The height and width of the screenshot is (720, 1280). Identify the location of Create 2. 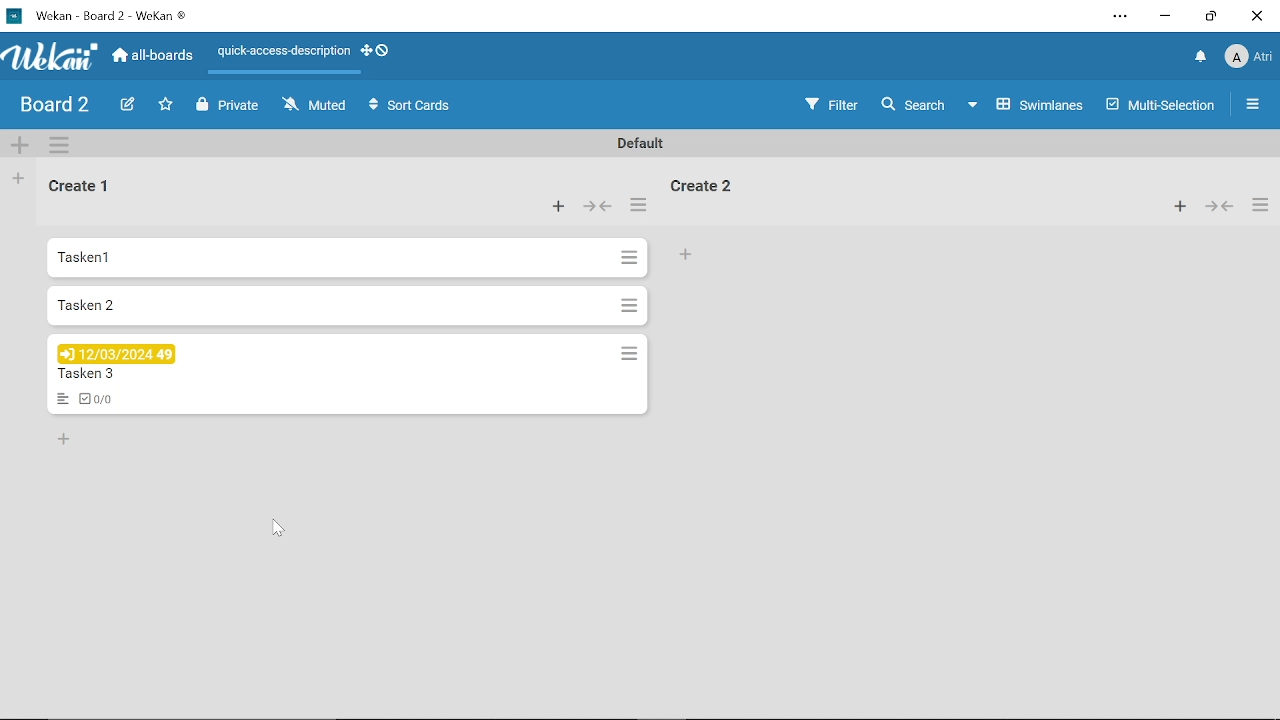
(702, 184).